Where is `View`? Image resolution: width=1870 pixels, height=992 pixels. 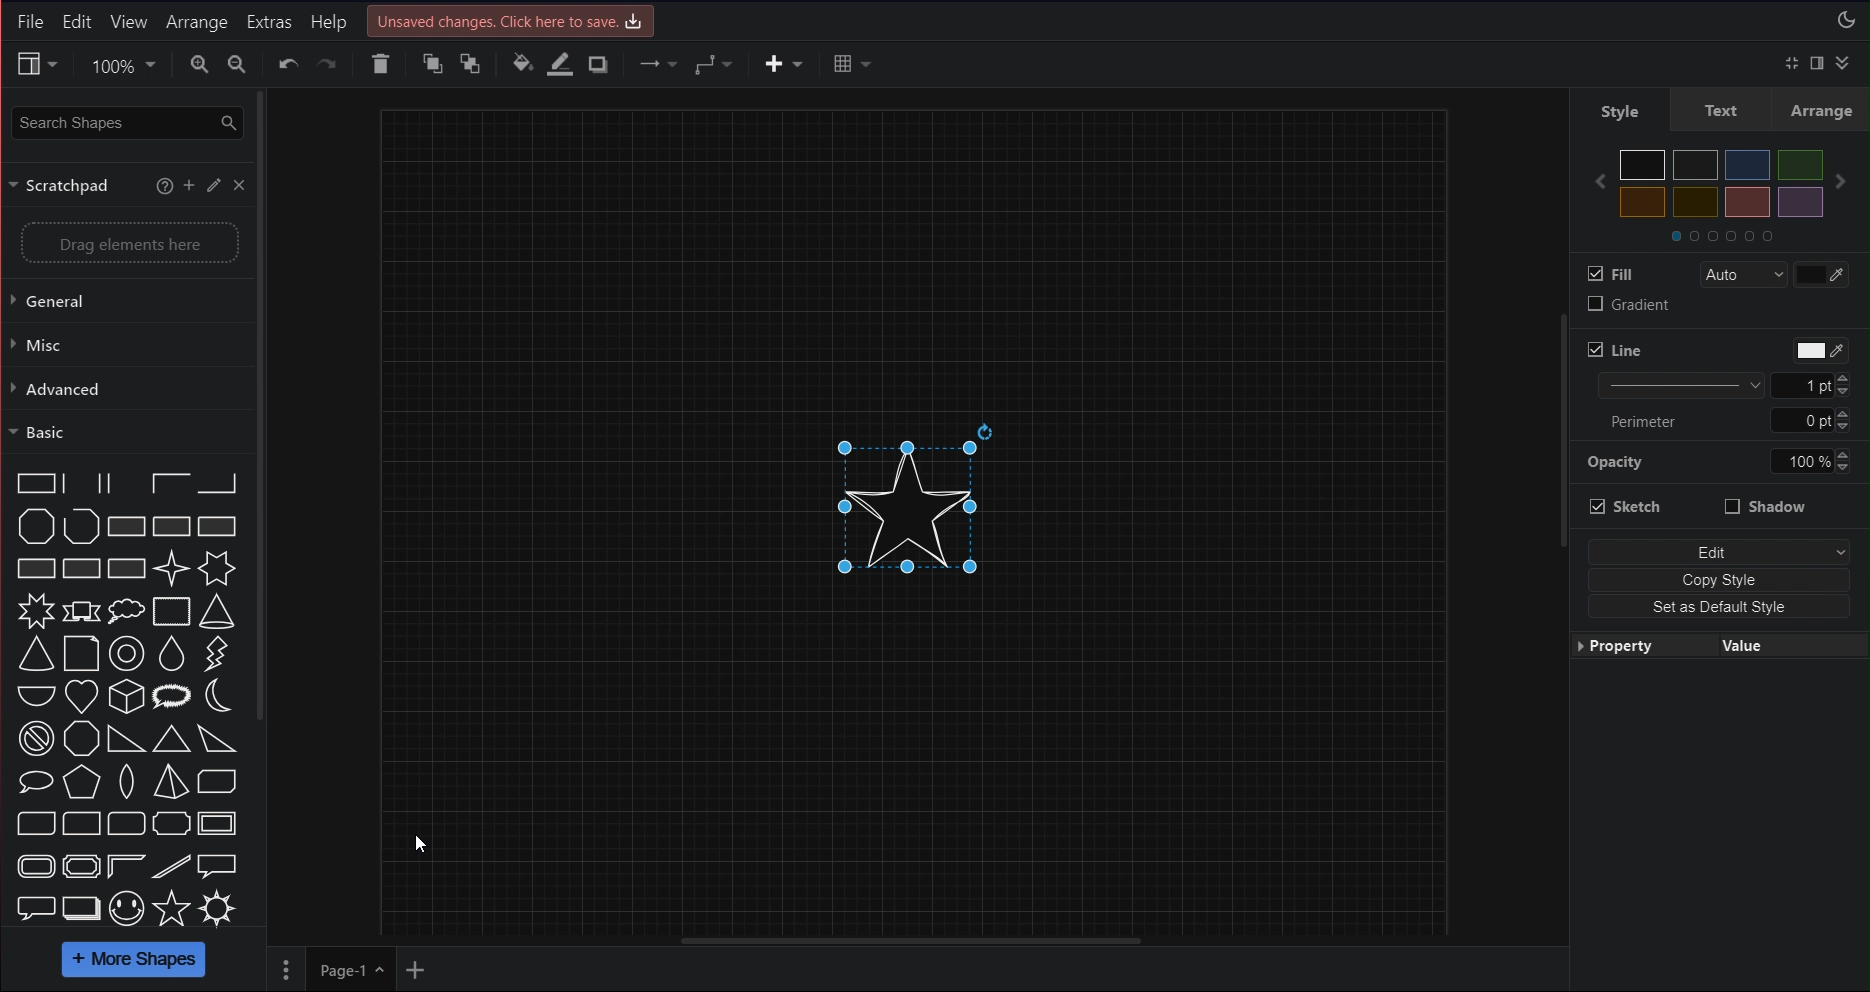 View is located at coordinates (35, 64).